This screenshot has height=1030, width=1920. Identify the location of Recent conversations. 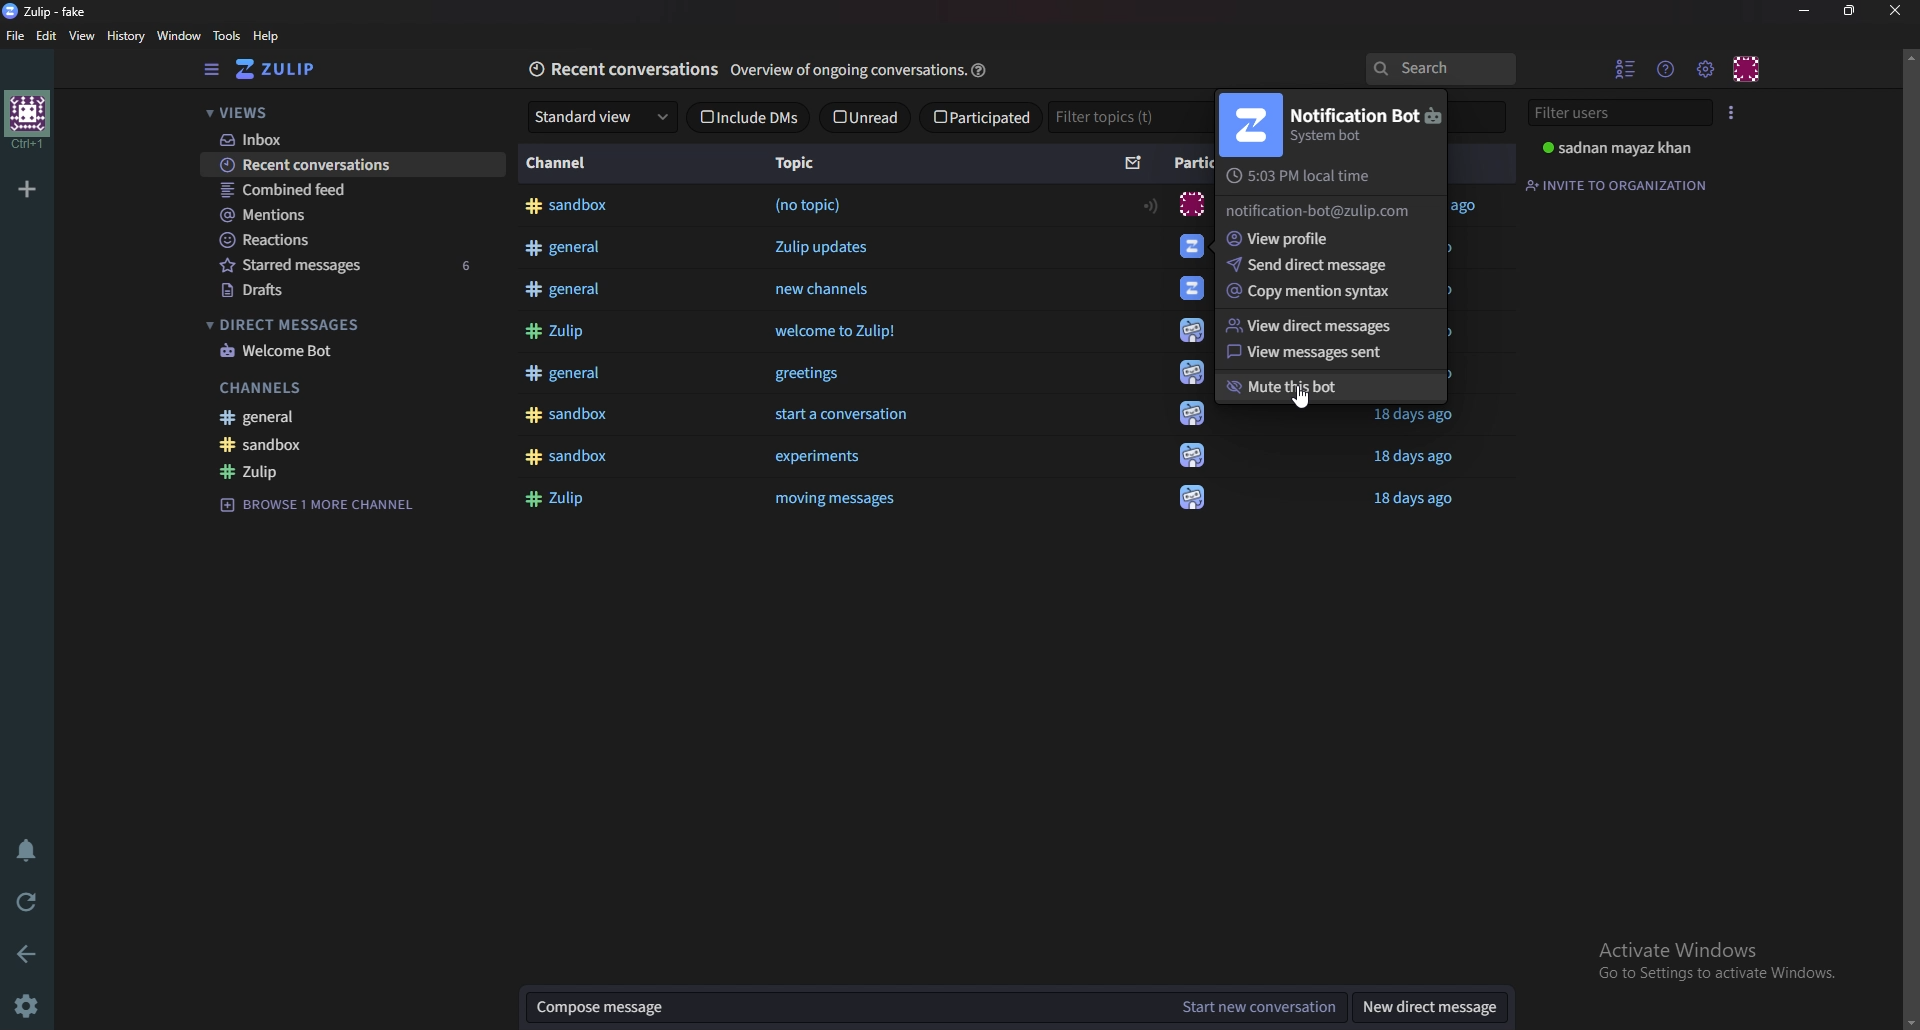
(623, 67).